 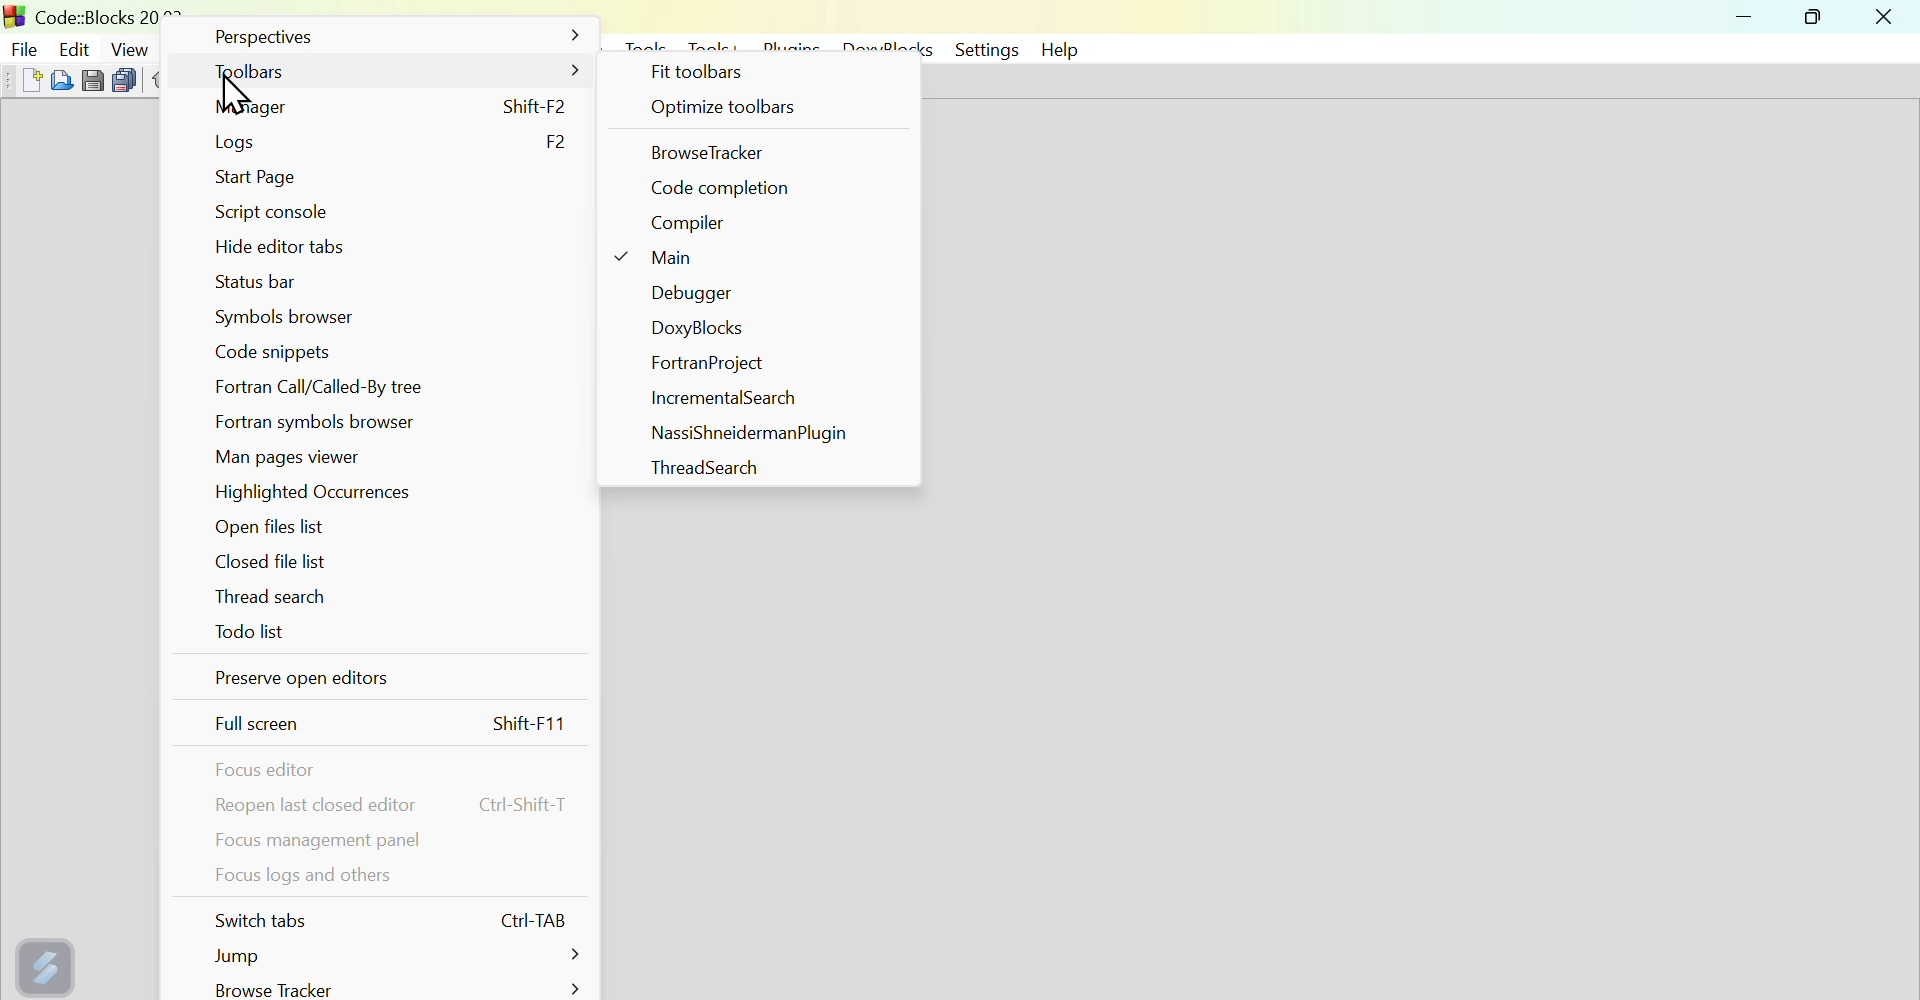 What do you see at coordinates (93, 78) in the screenshot?
I see `` at bounding box center [93, 78].